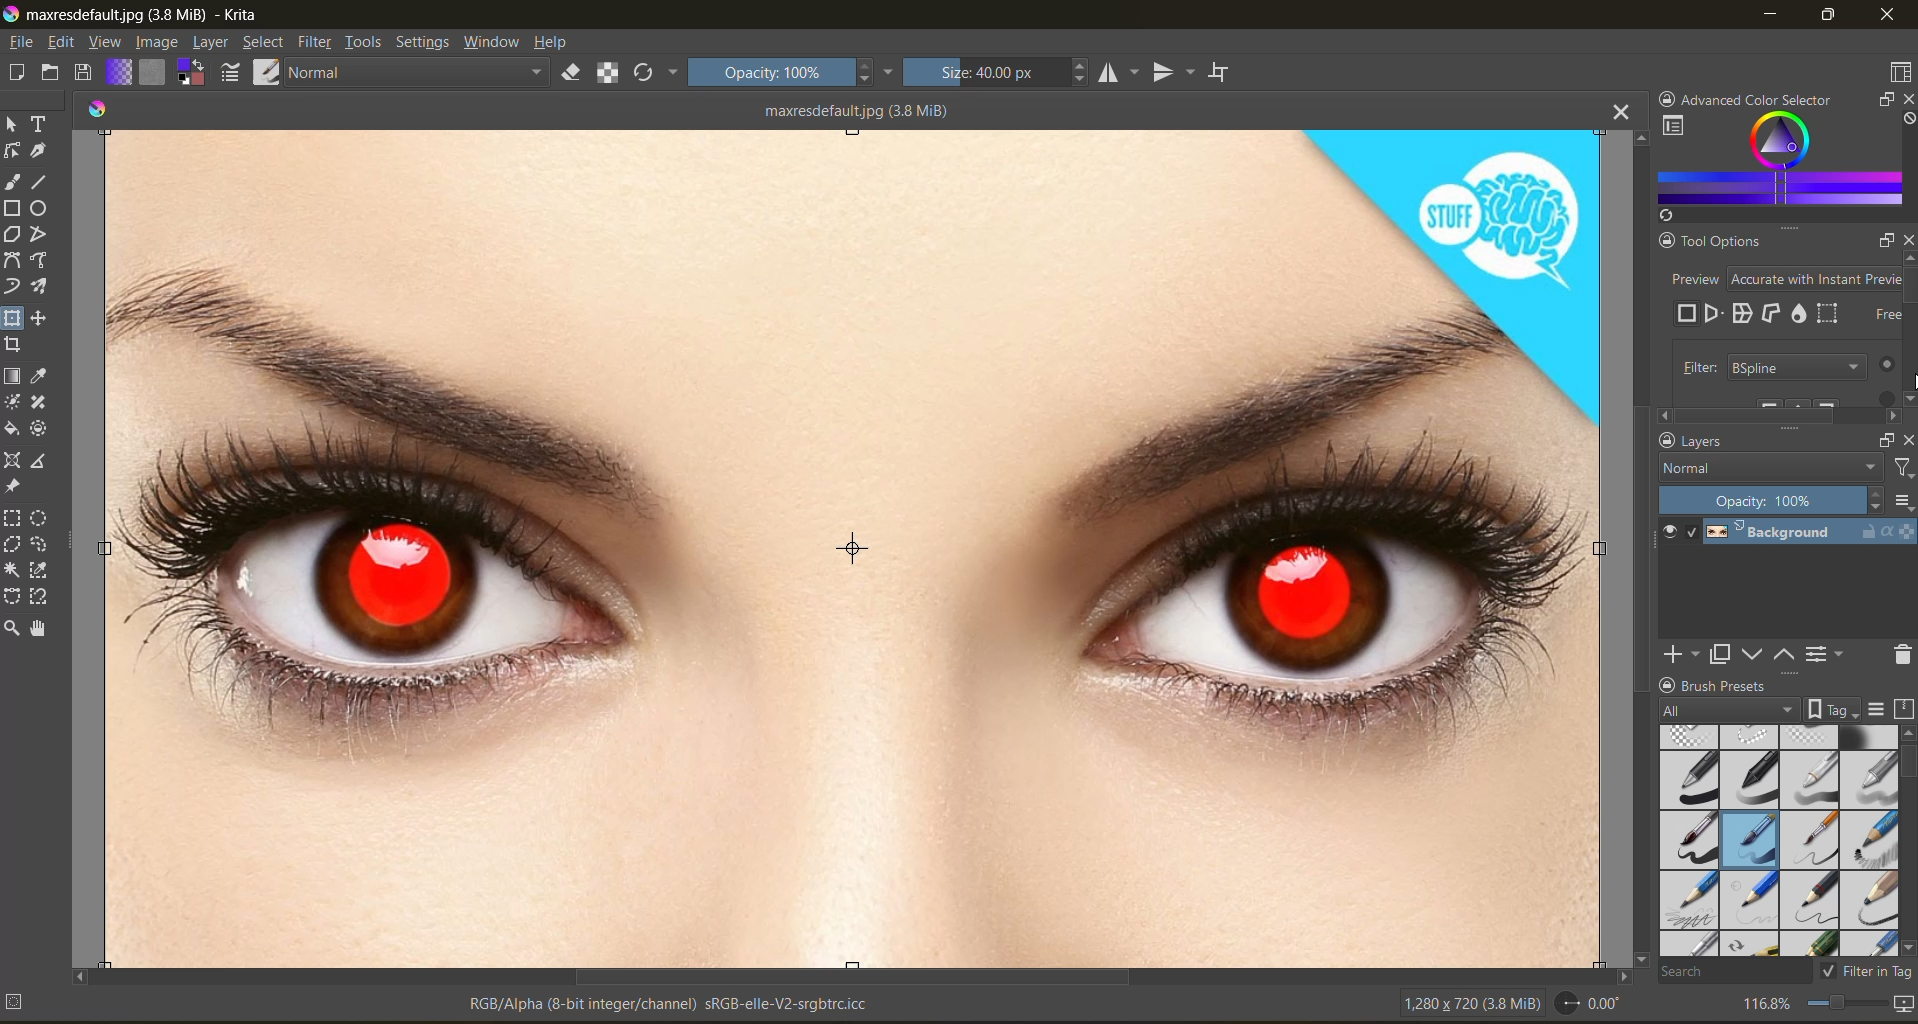 Image resolution: width=1918 pixels, height=1024 pixels. What do you see at coordinates (1638, 547) in the screenshot?
I see `vertical scroll bar` at bounding box center [1638, 547].